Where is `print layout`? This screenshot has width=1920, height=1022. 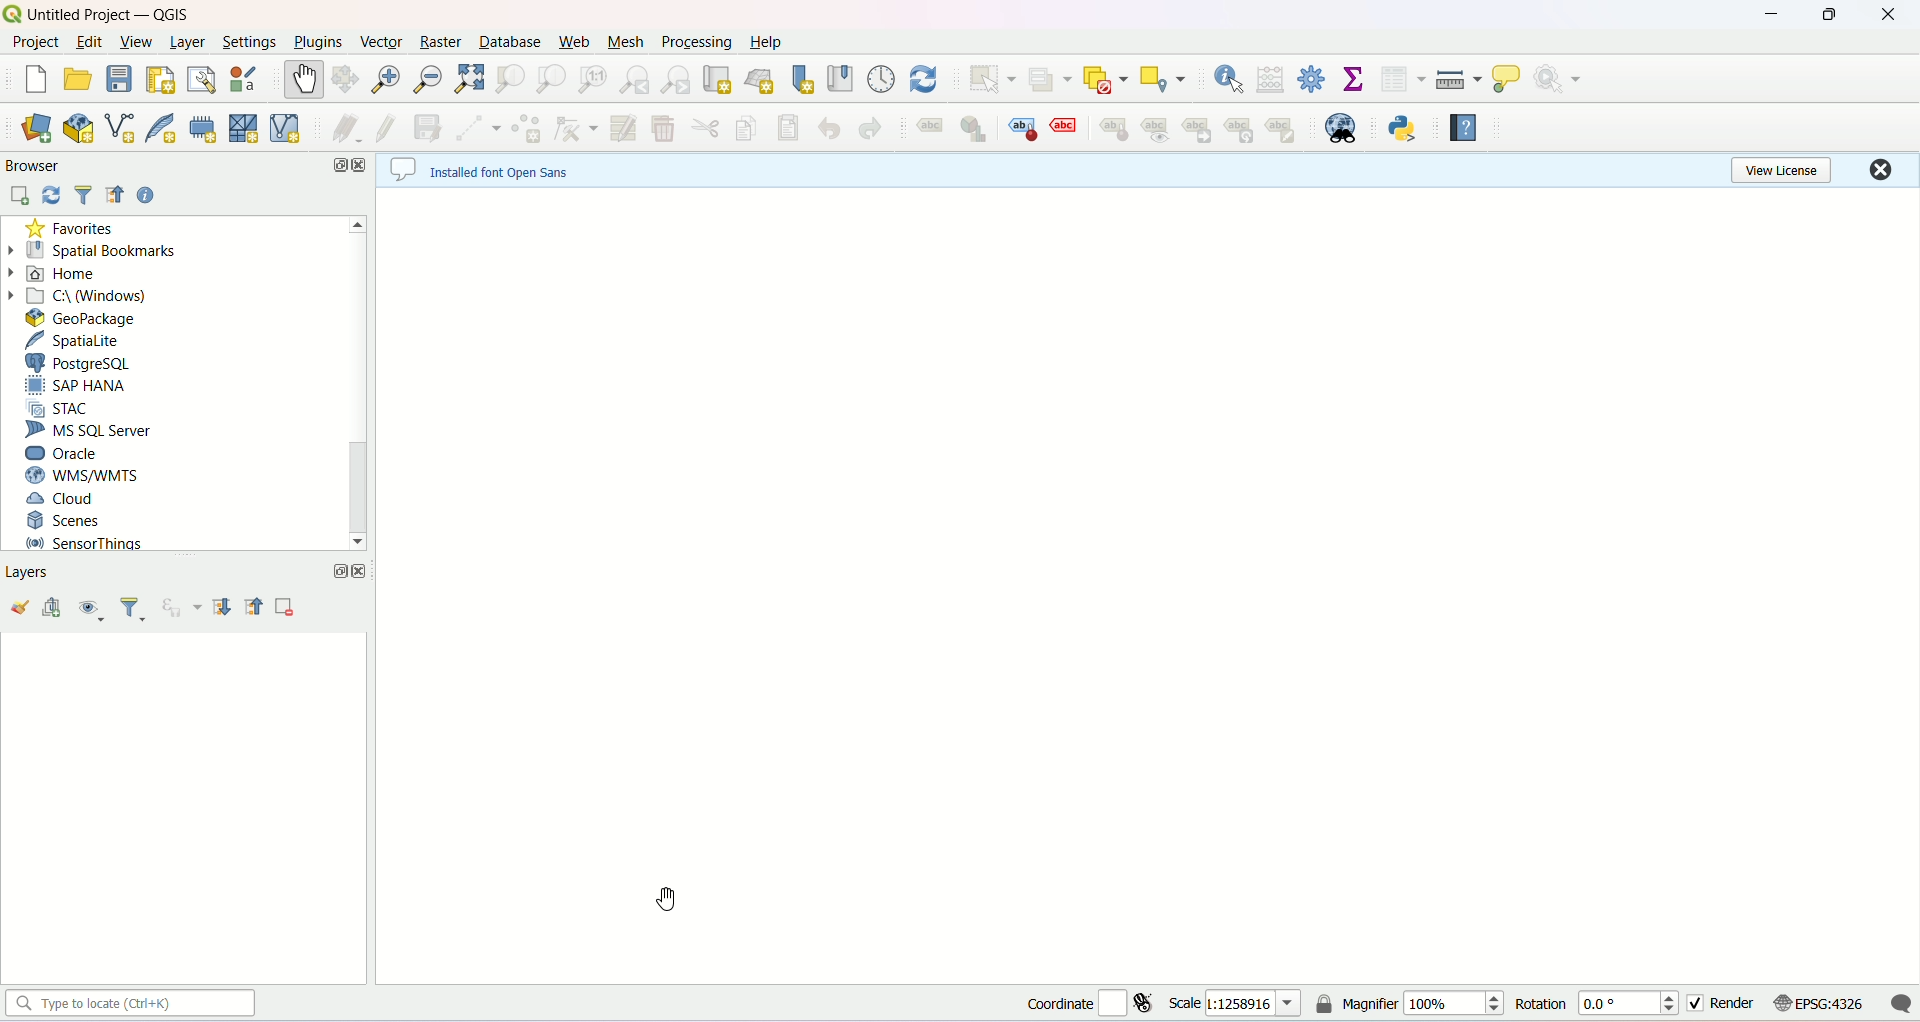
print layout is located at coordinates (164, 80).